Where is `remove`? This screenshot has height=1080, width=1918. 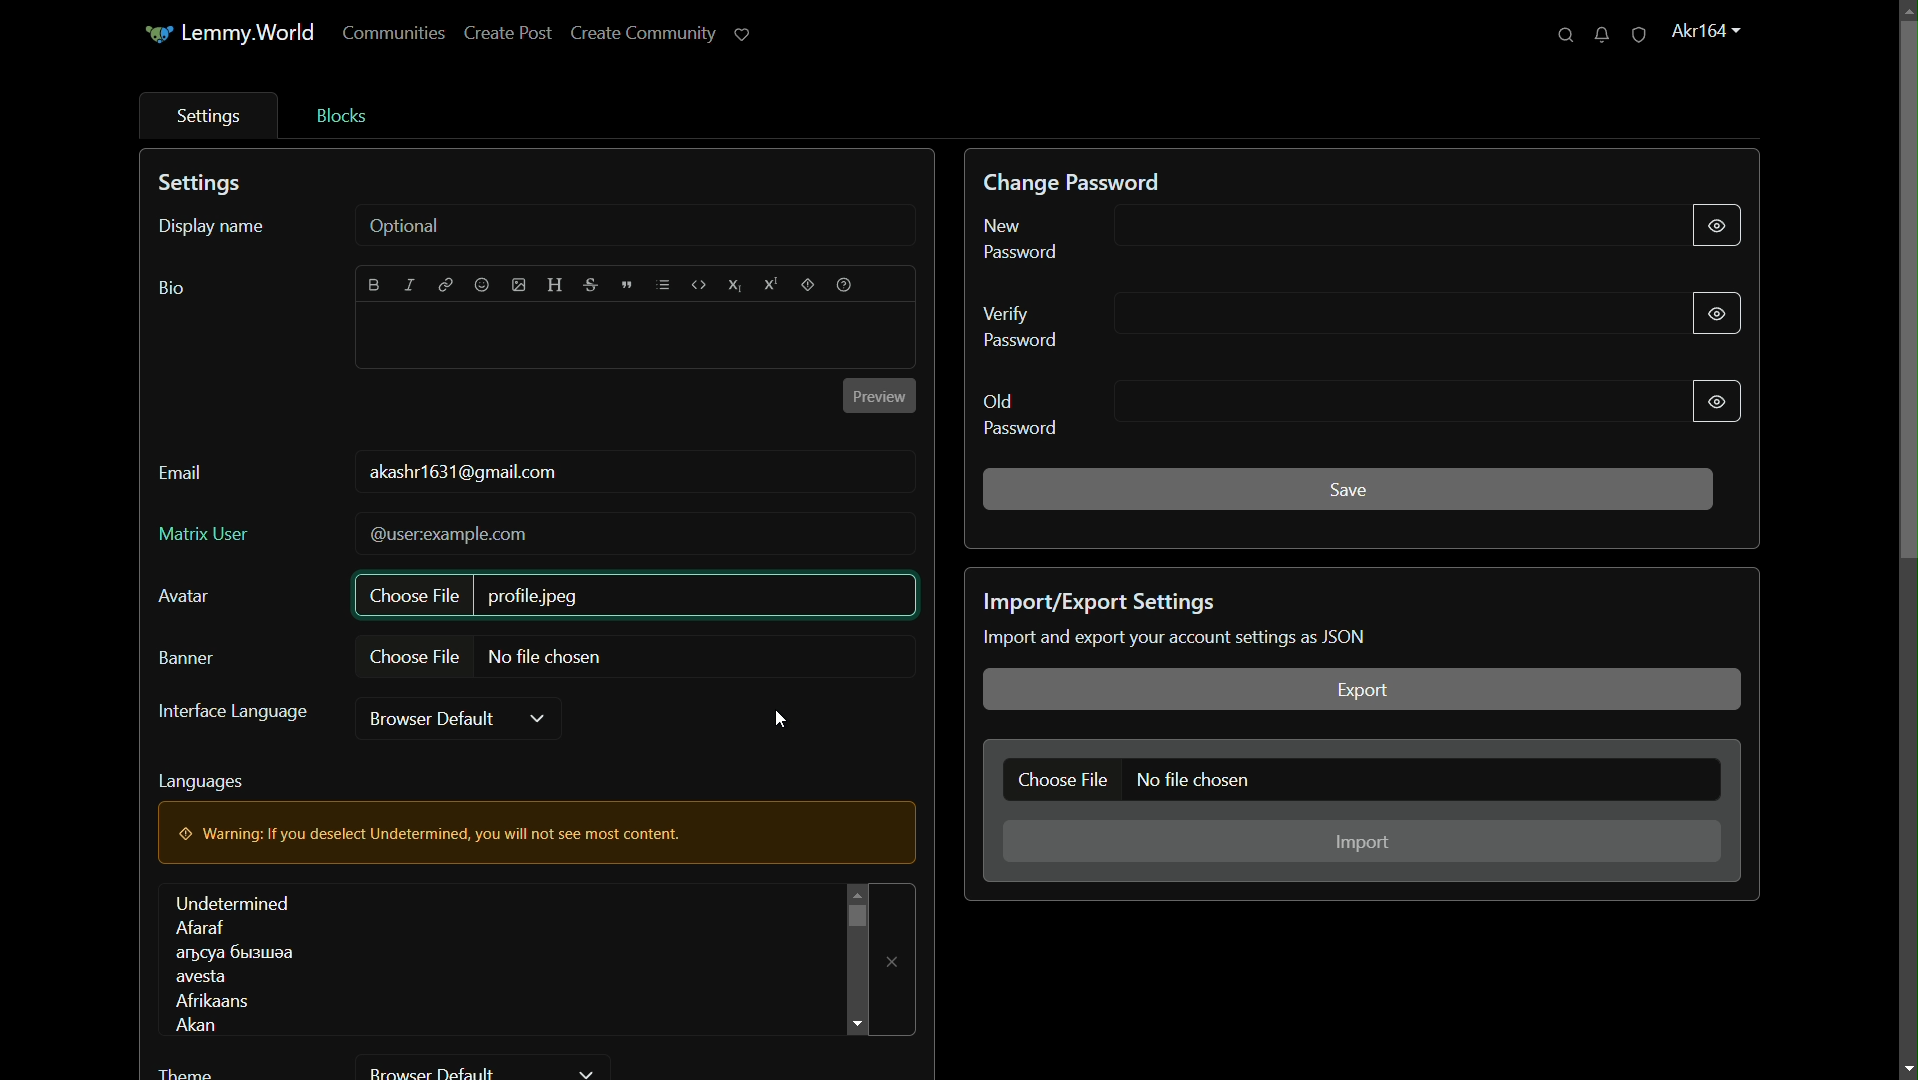 remove is located at coordinates (894, 961).